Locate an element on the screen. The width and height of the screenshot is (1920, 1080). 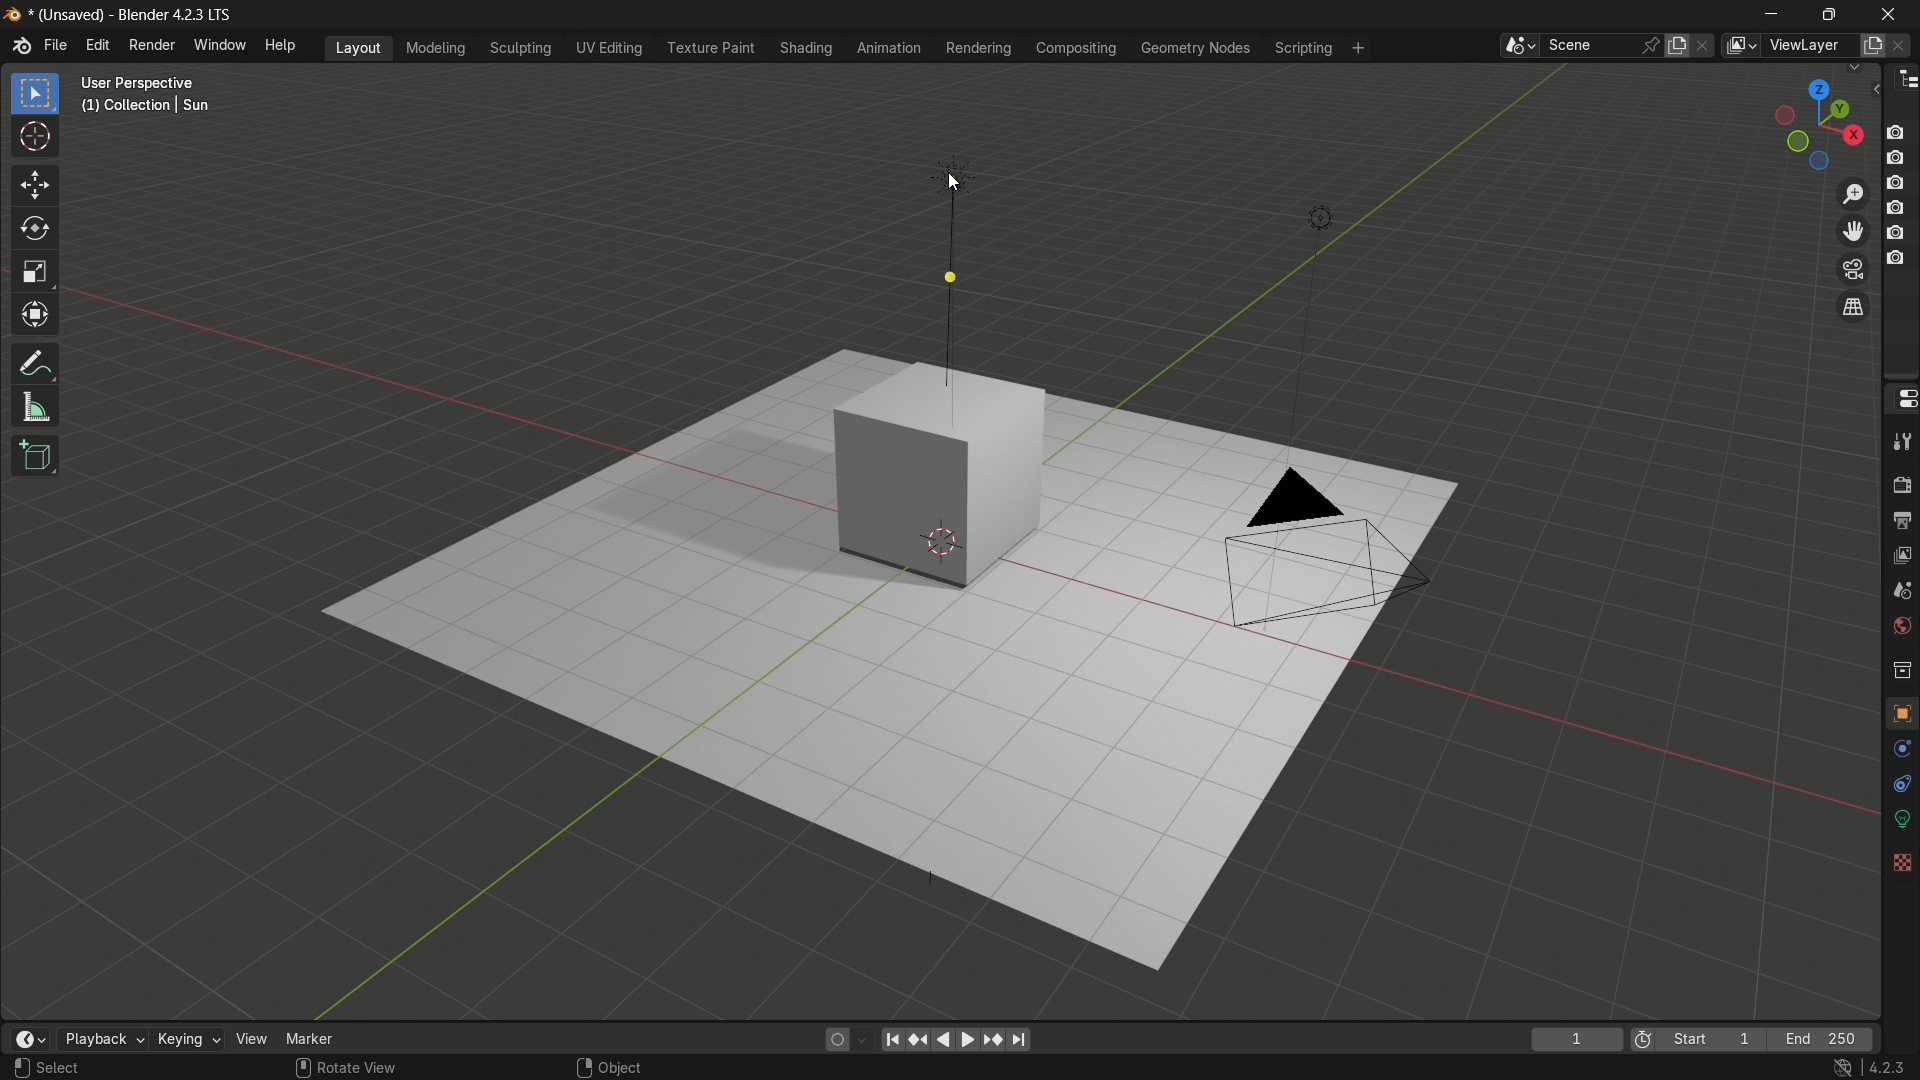
keying is located at coordinates (183, 1038).